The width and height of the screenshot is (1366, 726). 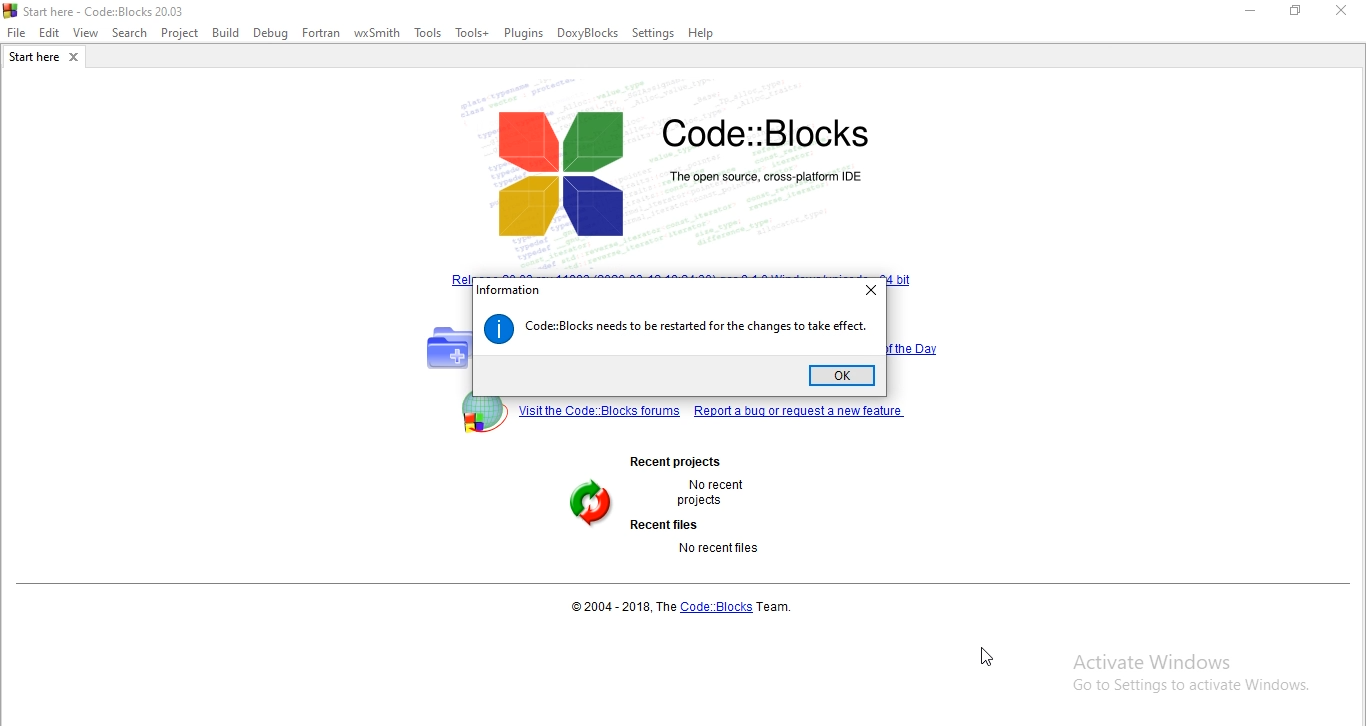 What do you see at coordinates (801, 412) in the screenshot?
I see `Report 3 bug of request a new feature` at bounding box center [801, 412].